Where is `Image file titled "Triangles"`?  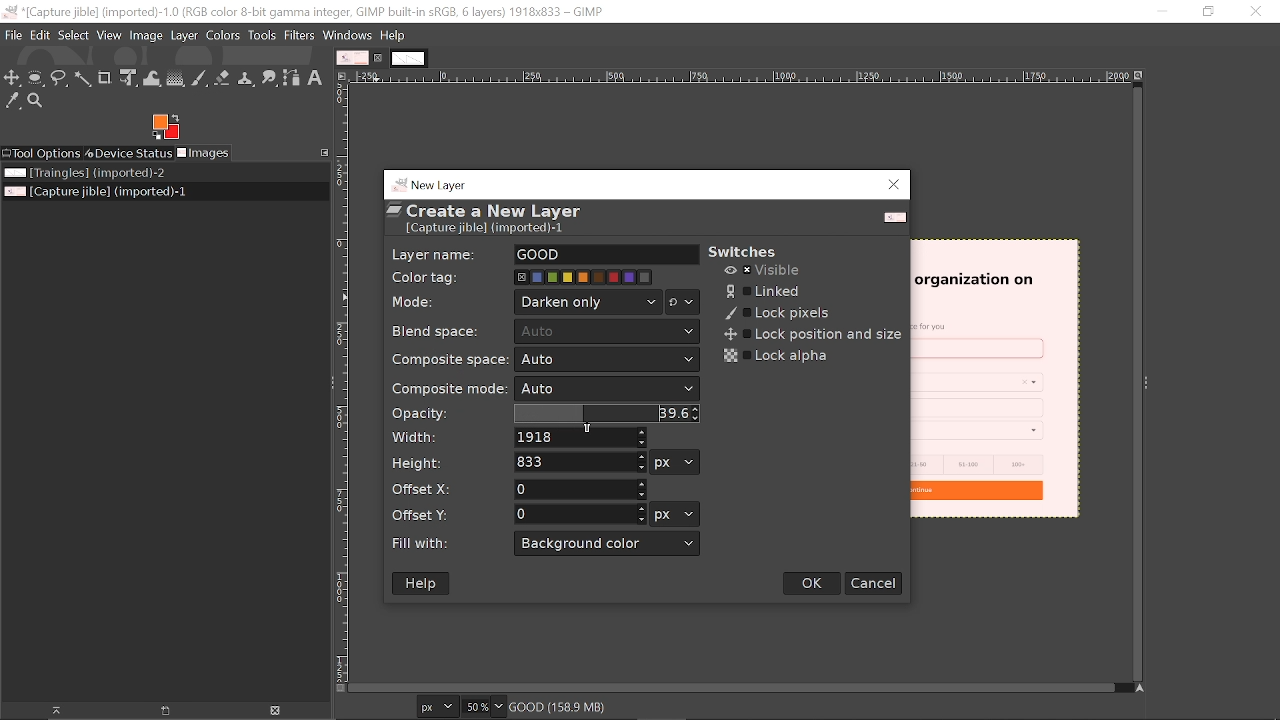 Image file titled "Triangles" is located at coordinates (108, 173).